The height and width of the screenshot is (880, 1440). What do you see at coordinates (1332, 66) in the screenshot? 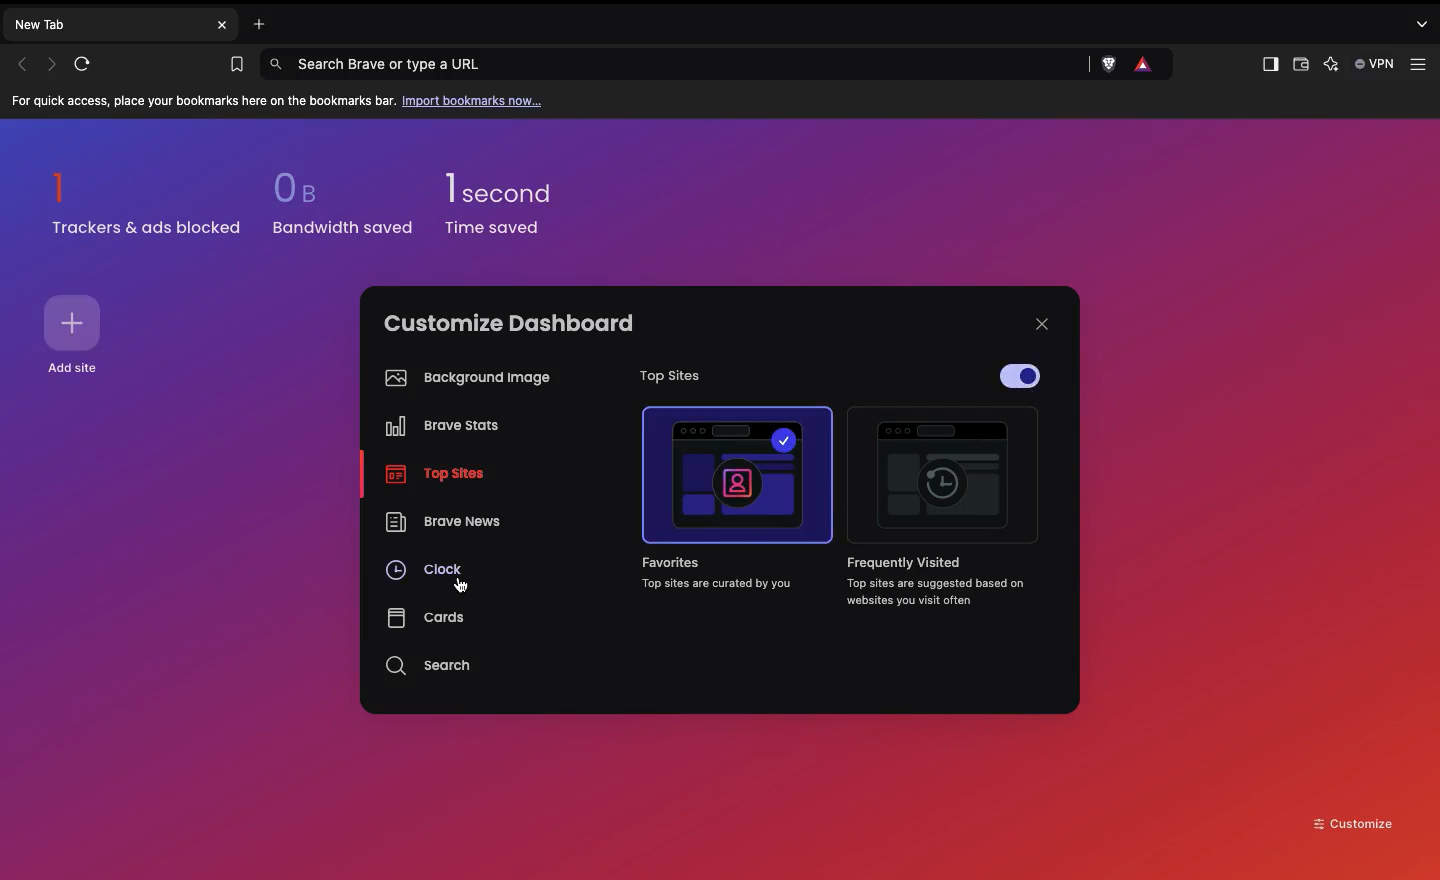
I see `Leo AI` at bounding box center [1332, 66].